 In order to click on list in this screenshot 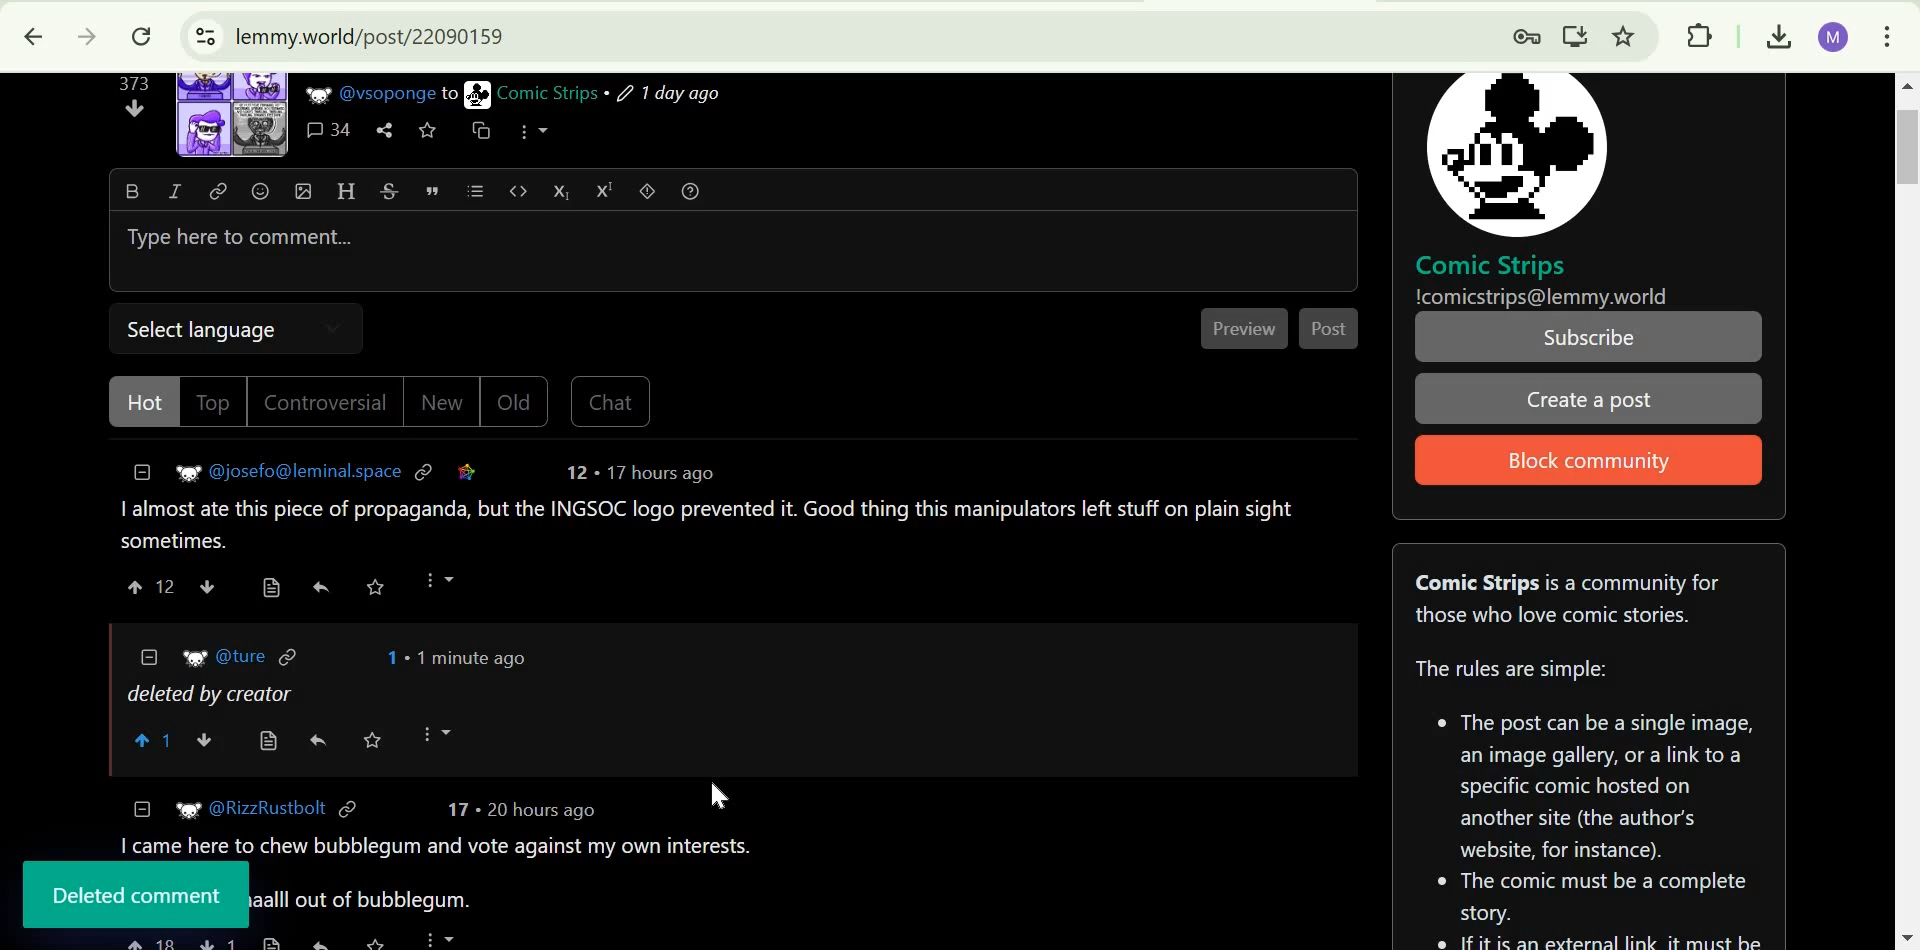, I will do `click(475, 191)`.